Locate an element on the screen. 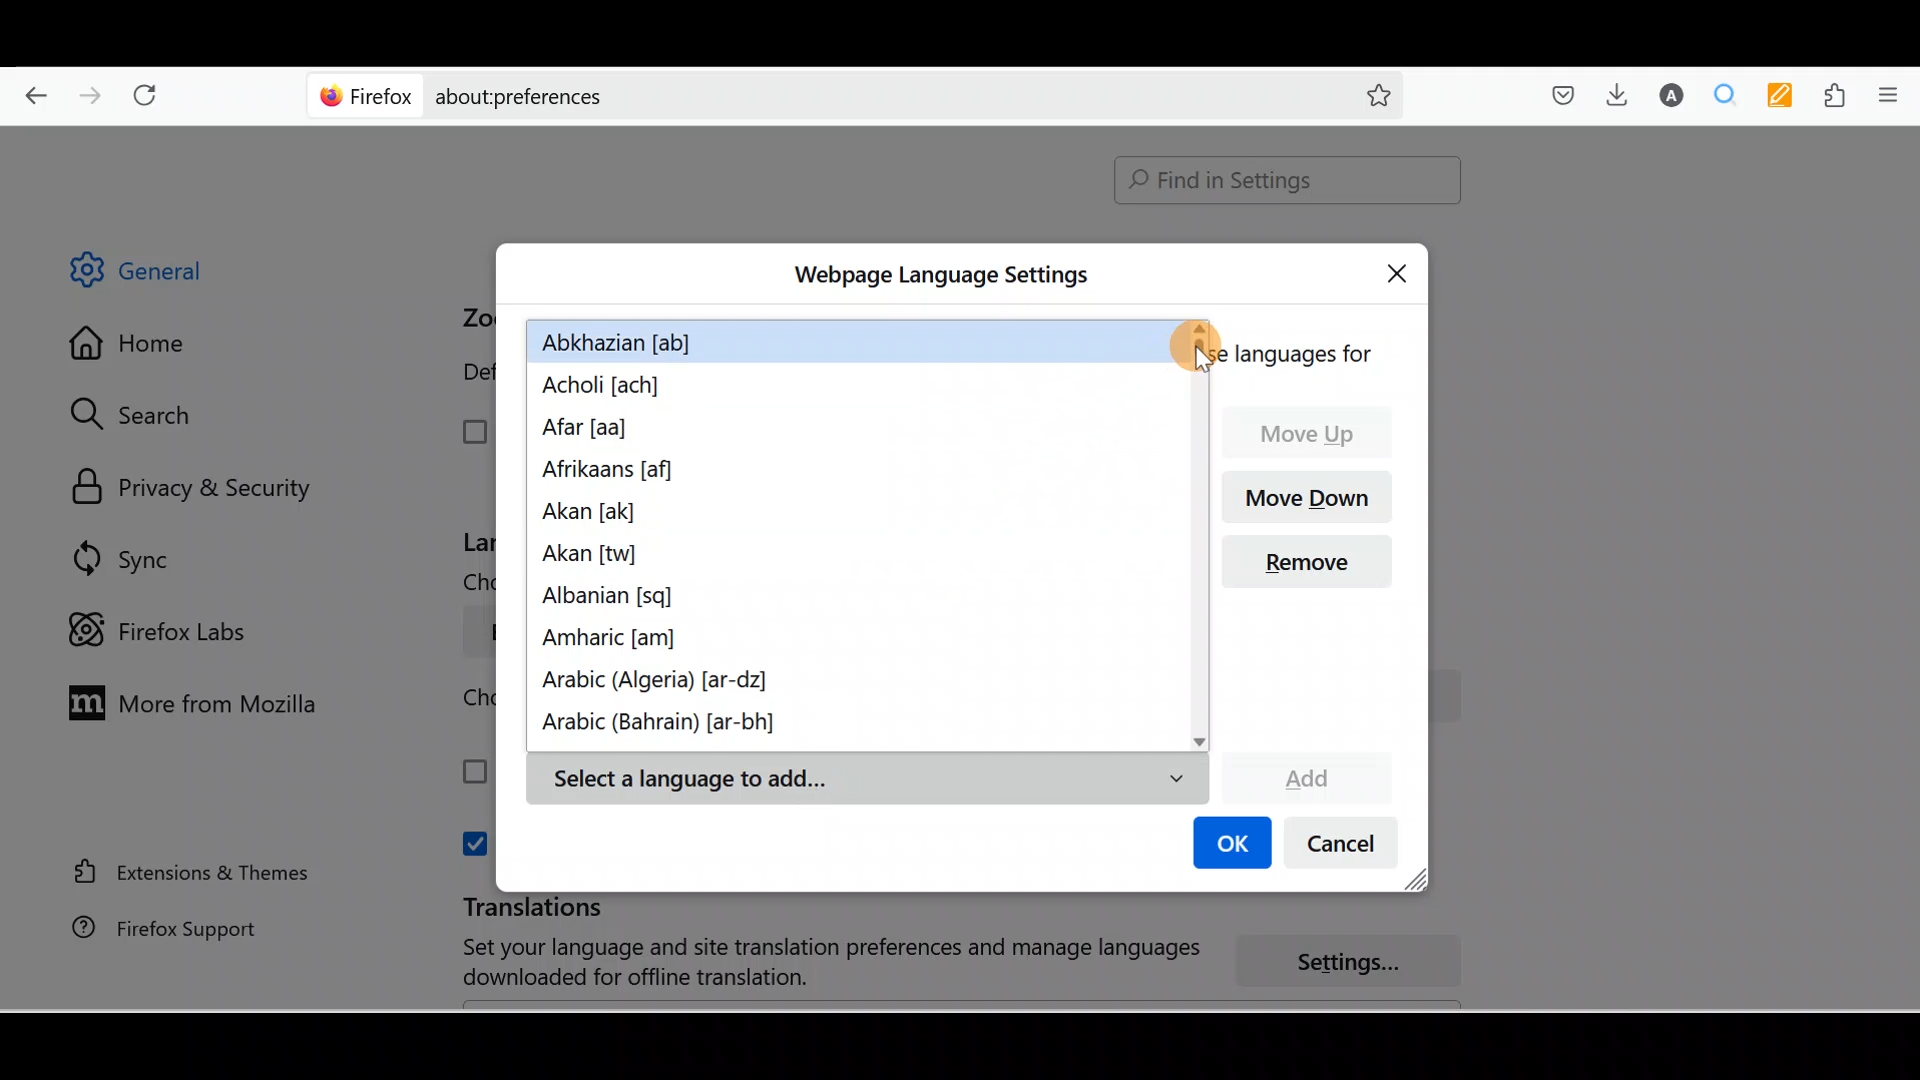 The image size is (1920, 1080). Cancel is located at coordinates (1347, 848).